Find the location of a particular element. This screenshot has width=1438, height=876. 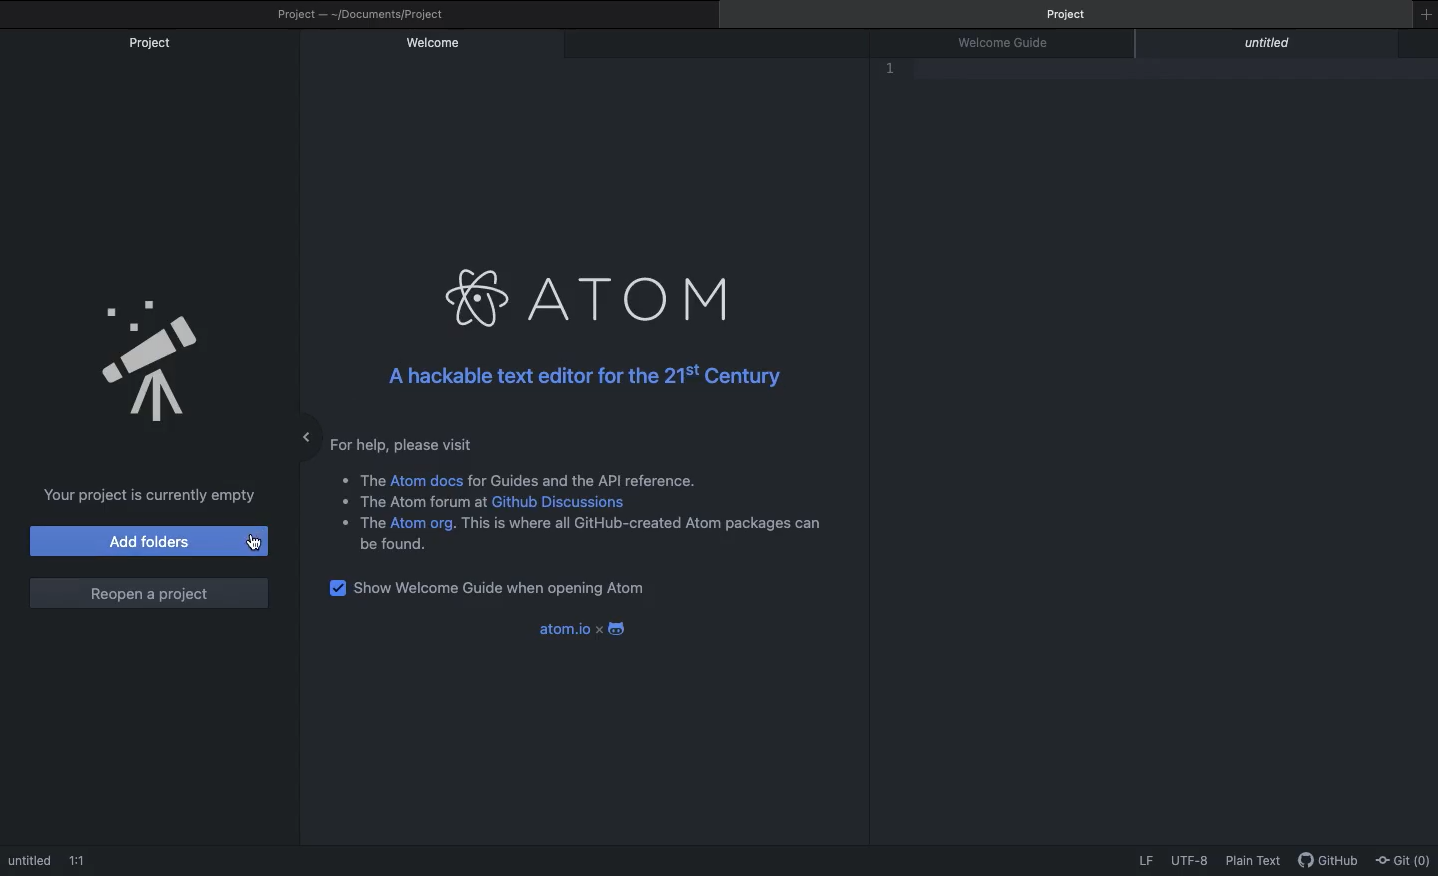

Instructional text is located at coordinates (602, 515).